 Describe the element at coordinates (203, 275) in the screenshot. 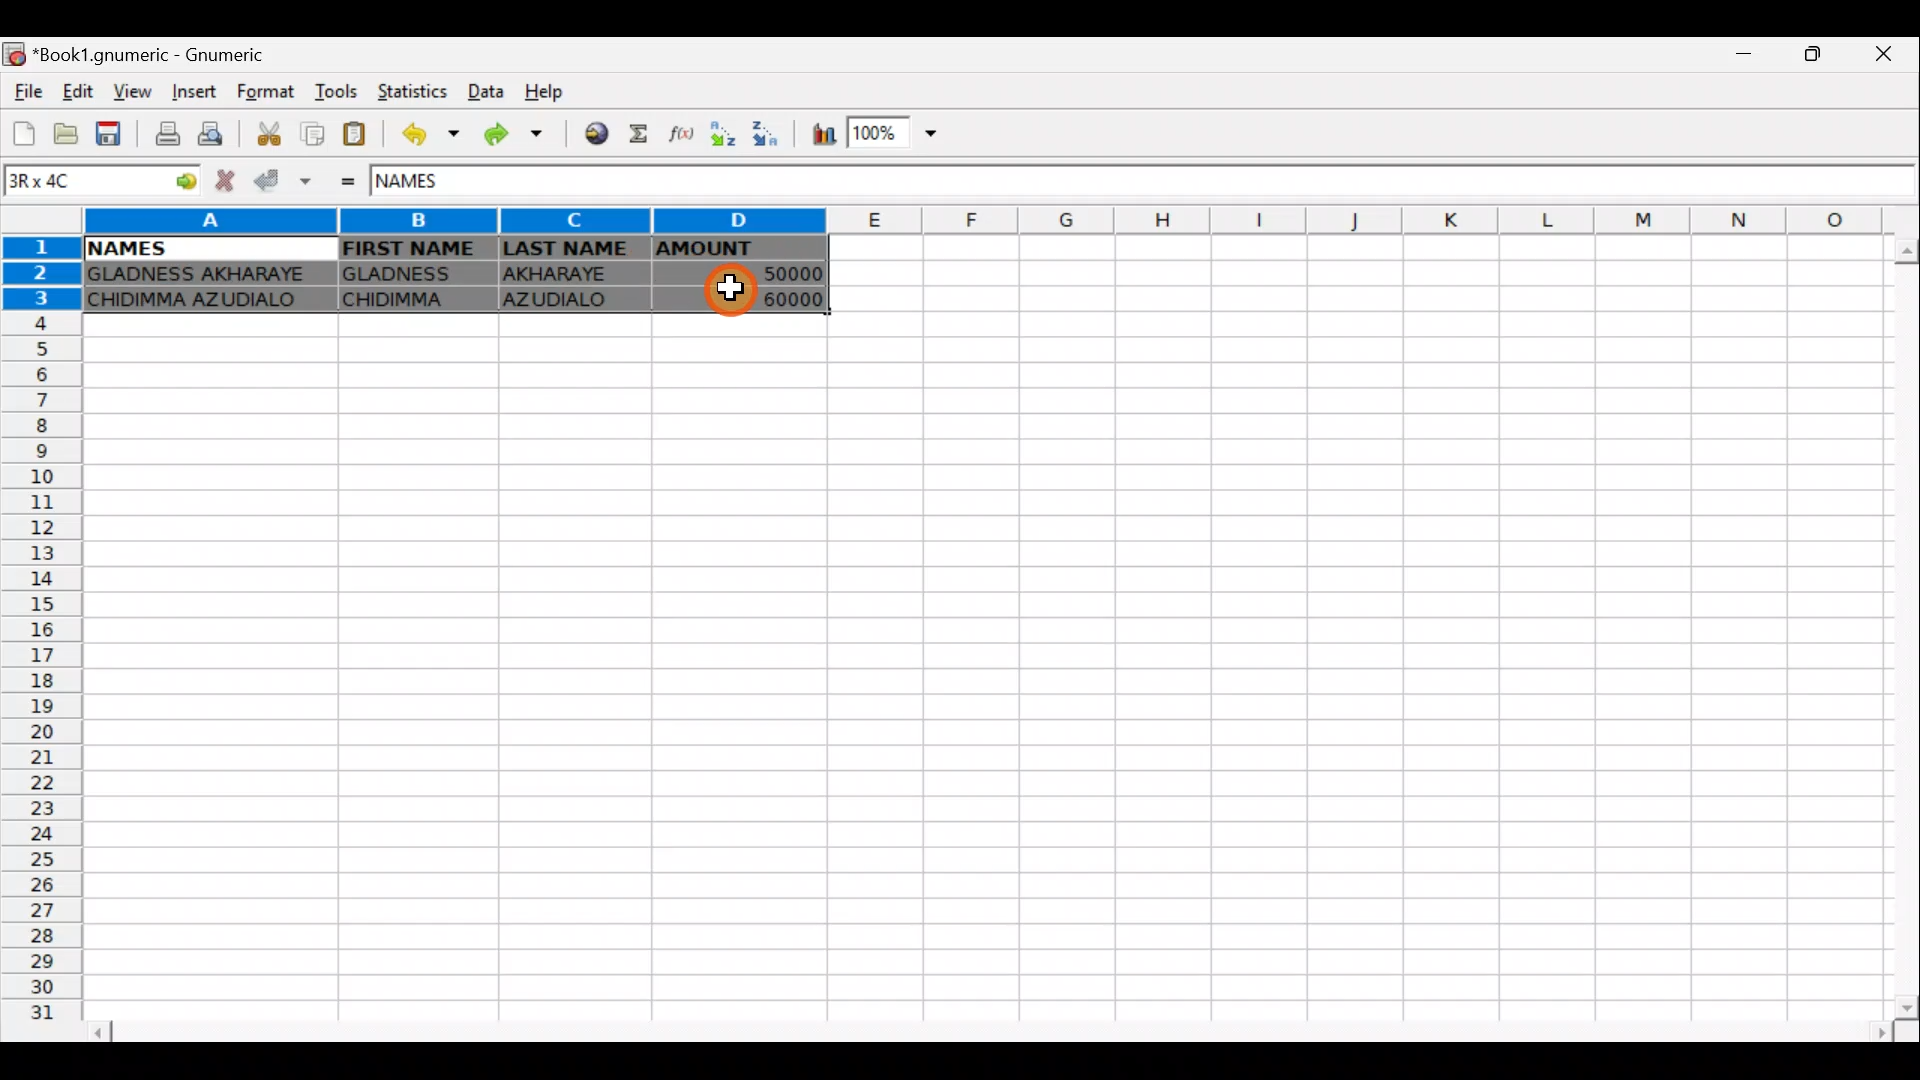

I see `GLADNESS AKHARAYE` at that location.